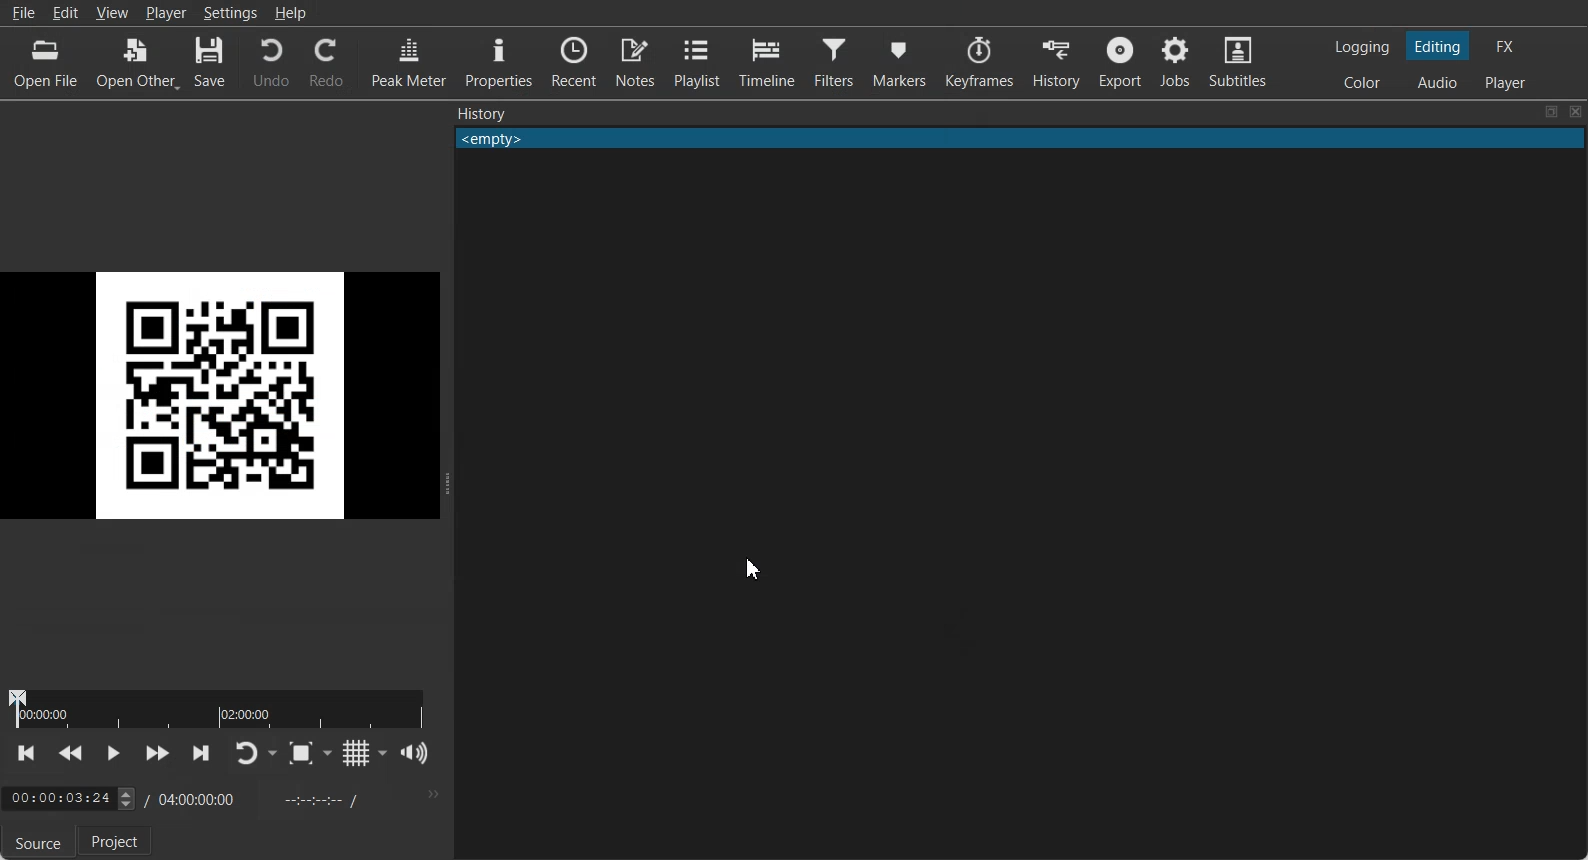  Describe the element at coordinates (224, 710) in the screenshot. I see `duration` at that location.